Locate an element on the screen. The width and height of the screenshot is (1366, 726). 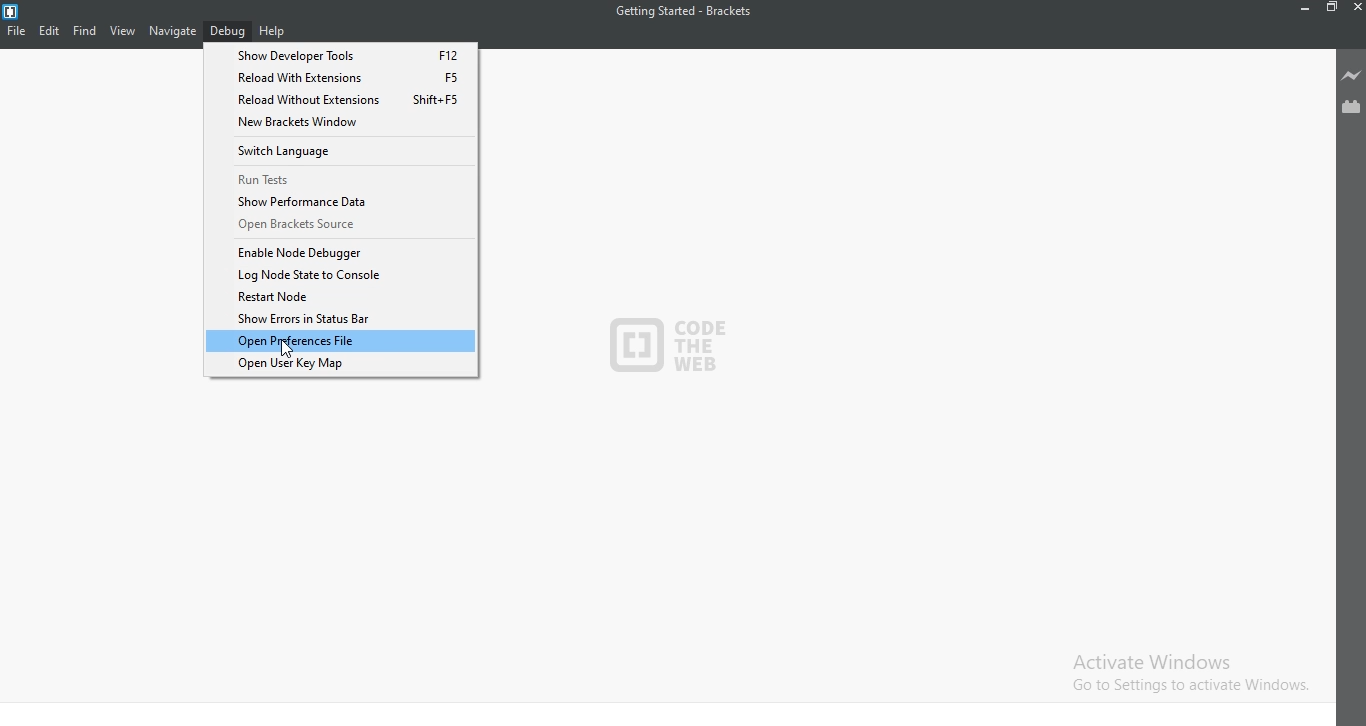
restore is located at coordinates (1330, 11).